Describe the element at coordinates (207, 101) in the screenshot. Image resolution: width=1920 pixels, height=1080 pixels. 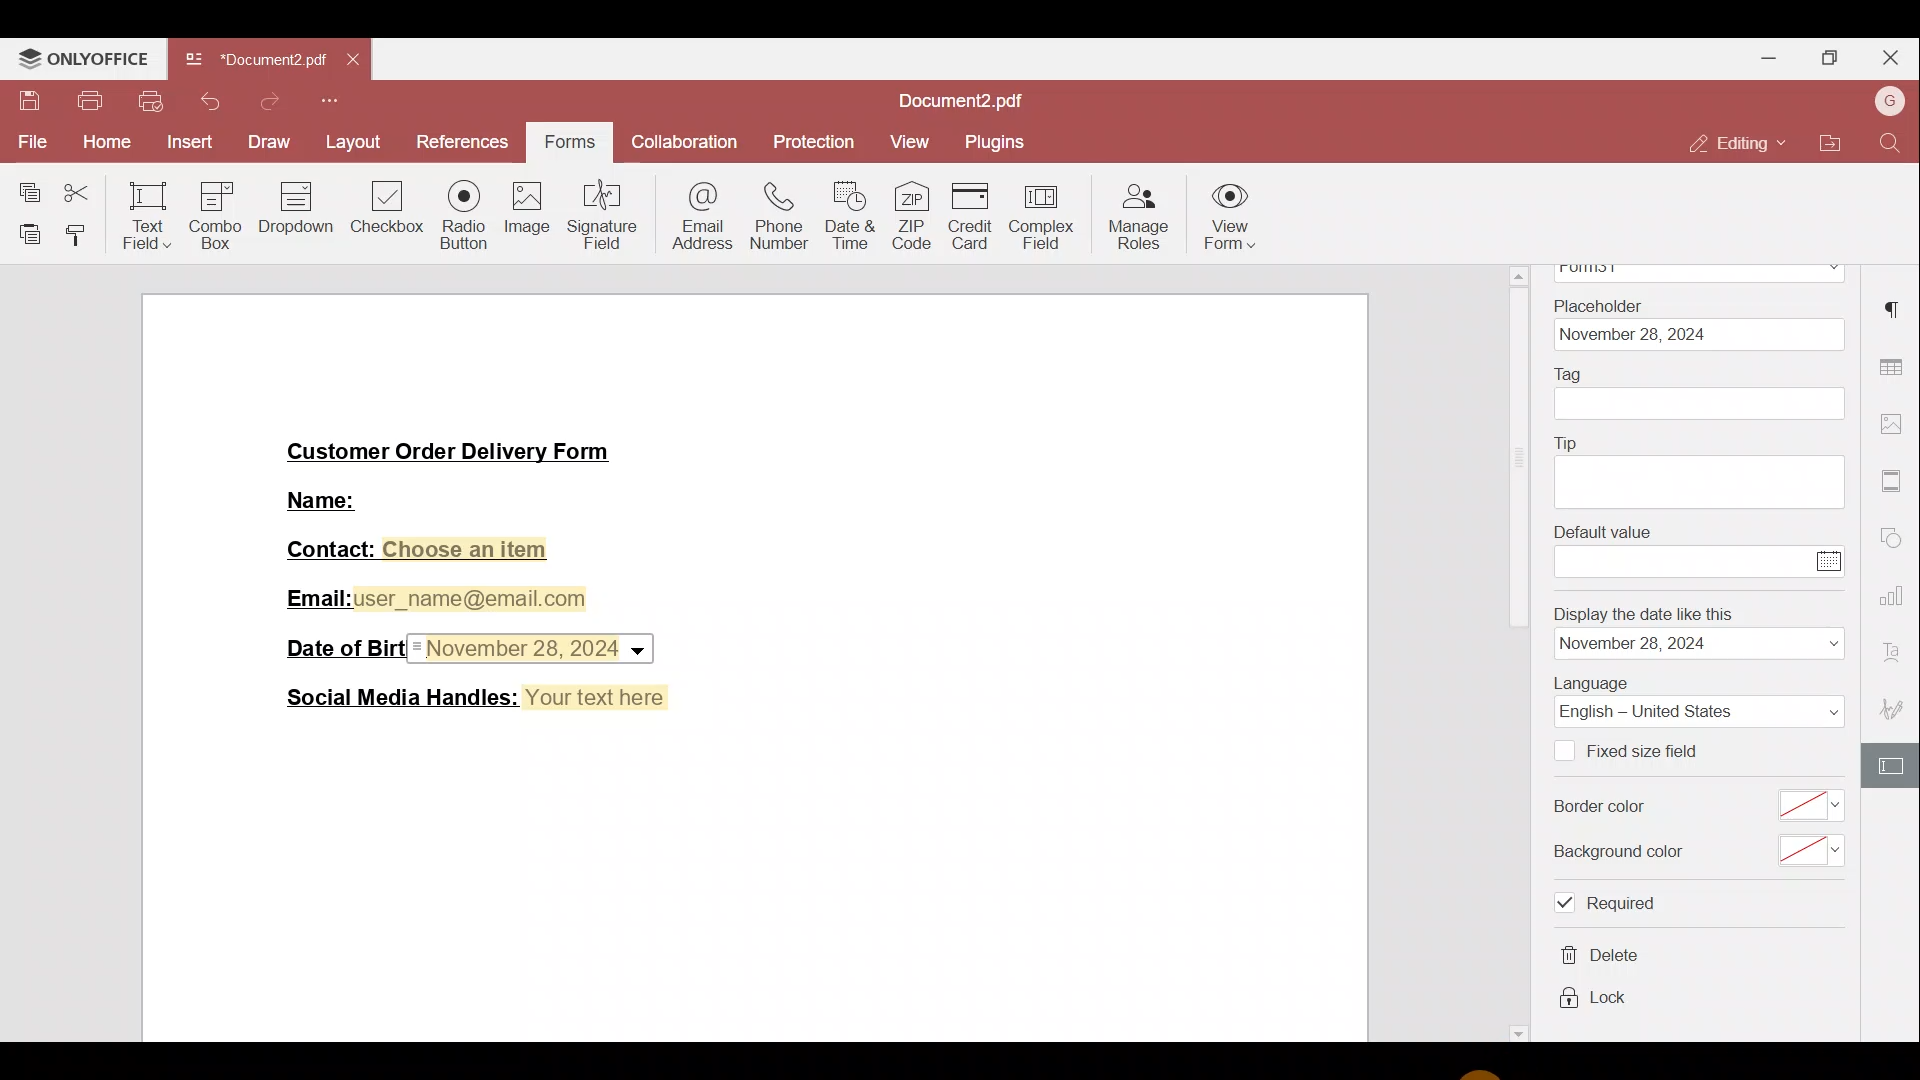
I see `Undo` at that location.